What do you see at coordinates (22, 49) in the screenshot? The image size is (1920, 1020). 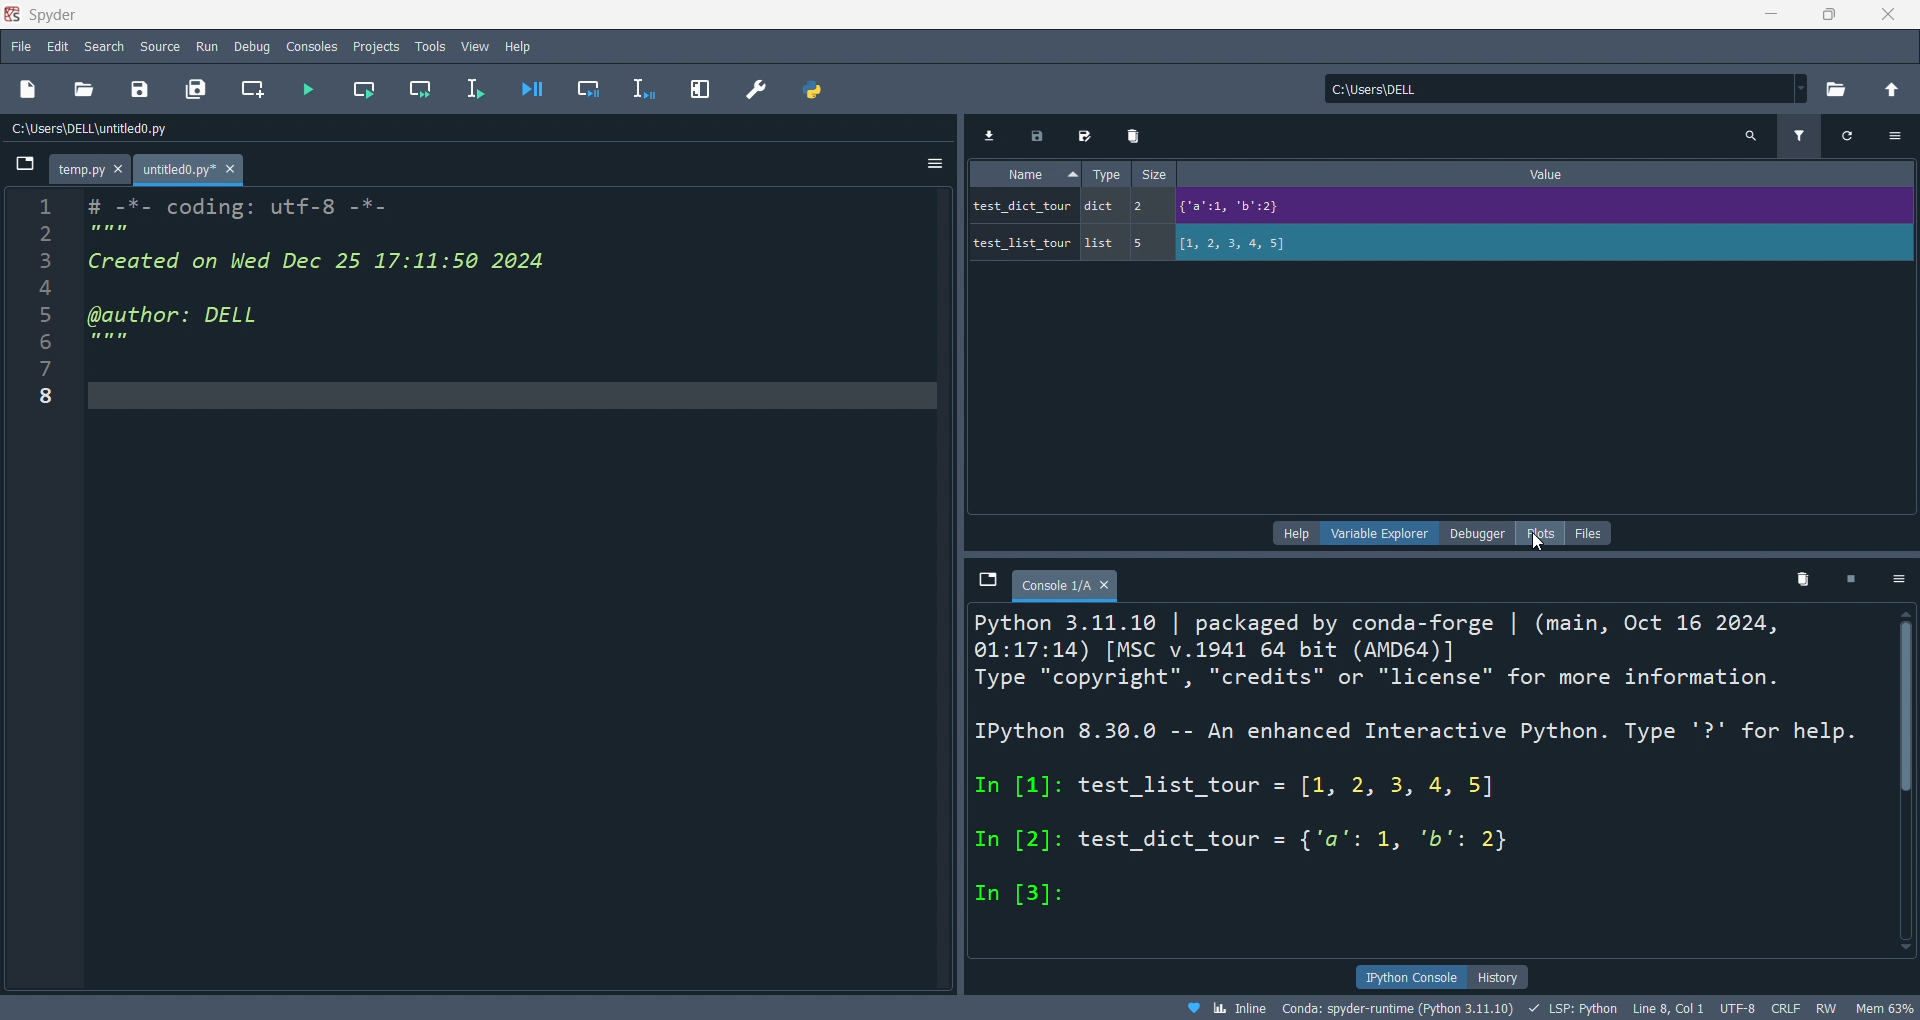 I see `file` at bounding box center [22, 49].